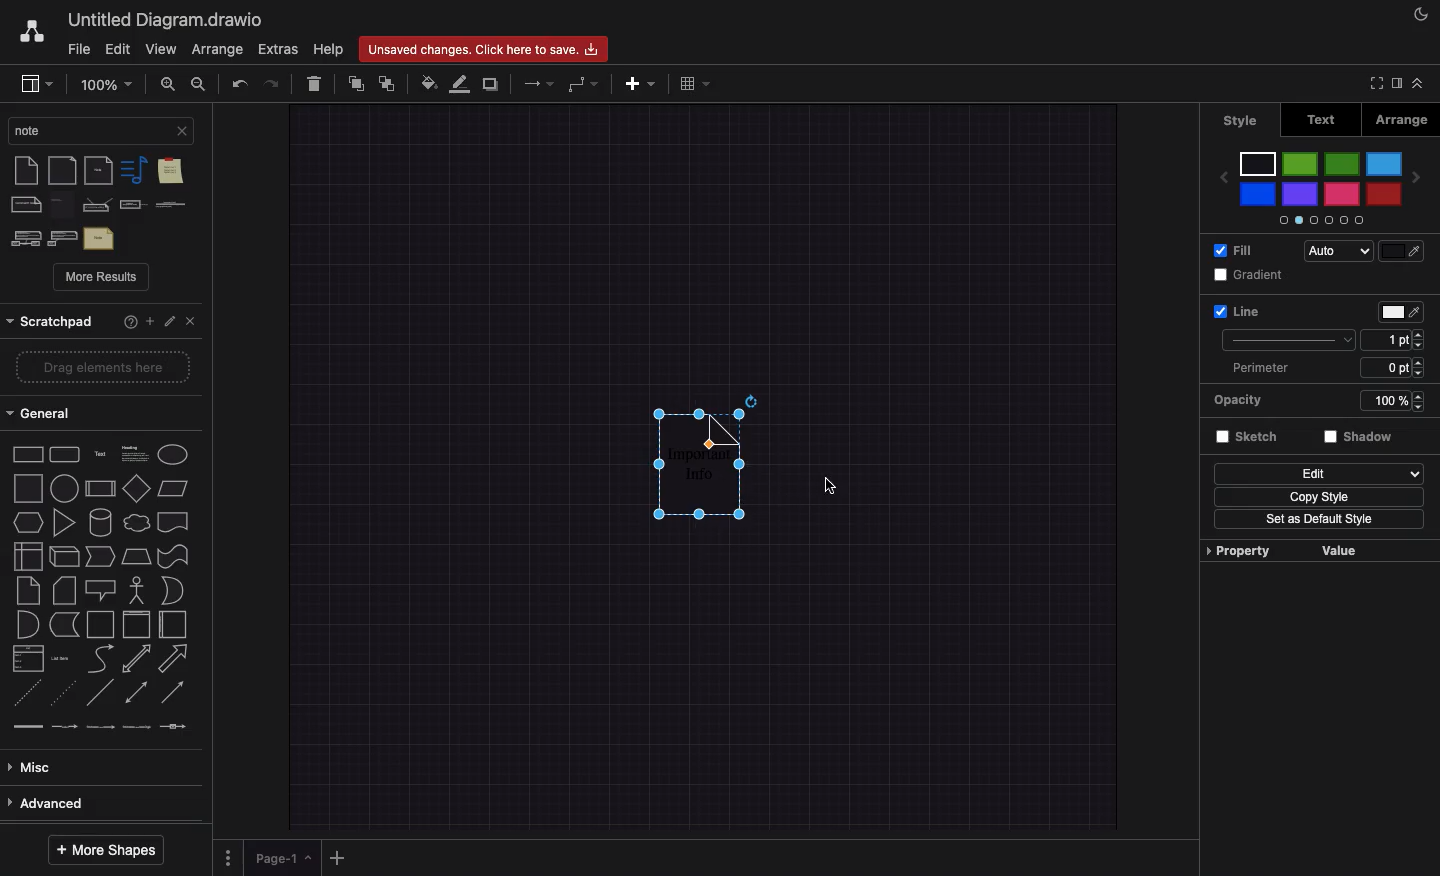 Image resolution: width=1440 pixels, height=876 pixels. What do you see at coordinates (174, 733) in the screenshot?
I see `connector with symbol` at bounding box center [174, 733].